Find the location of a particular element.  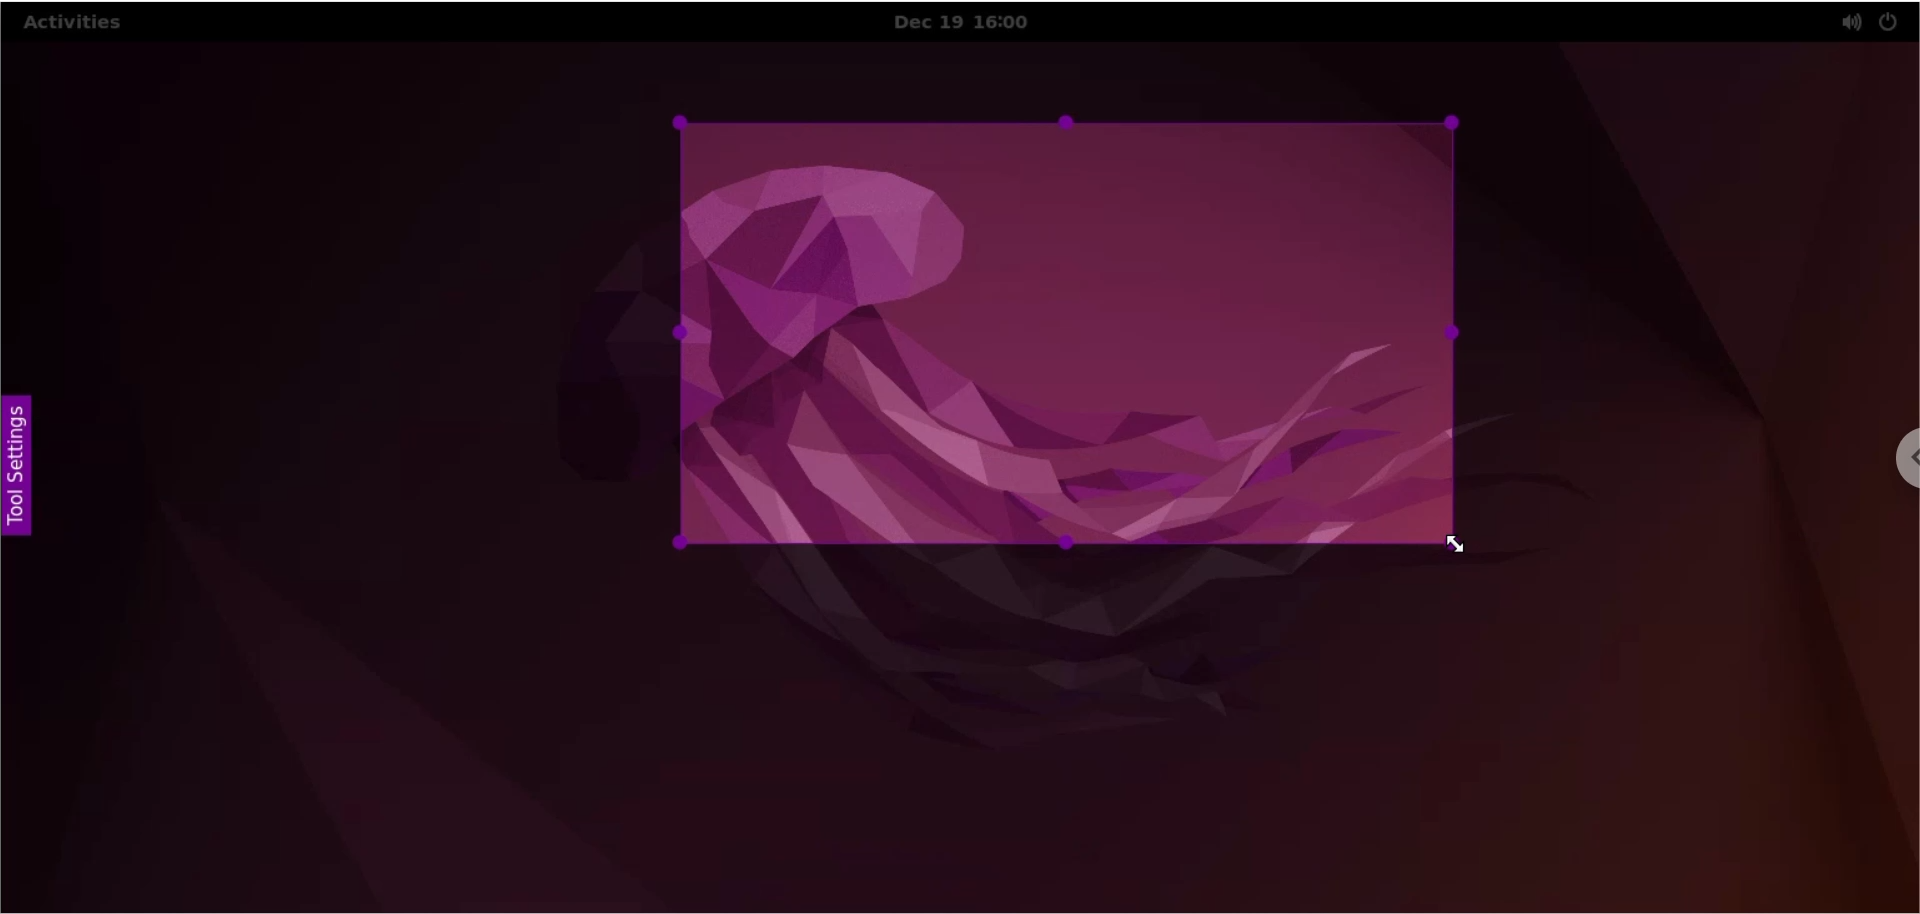

chrome options is located at coordinates (1886, 469).